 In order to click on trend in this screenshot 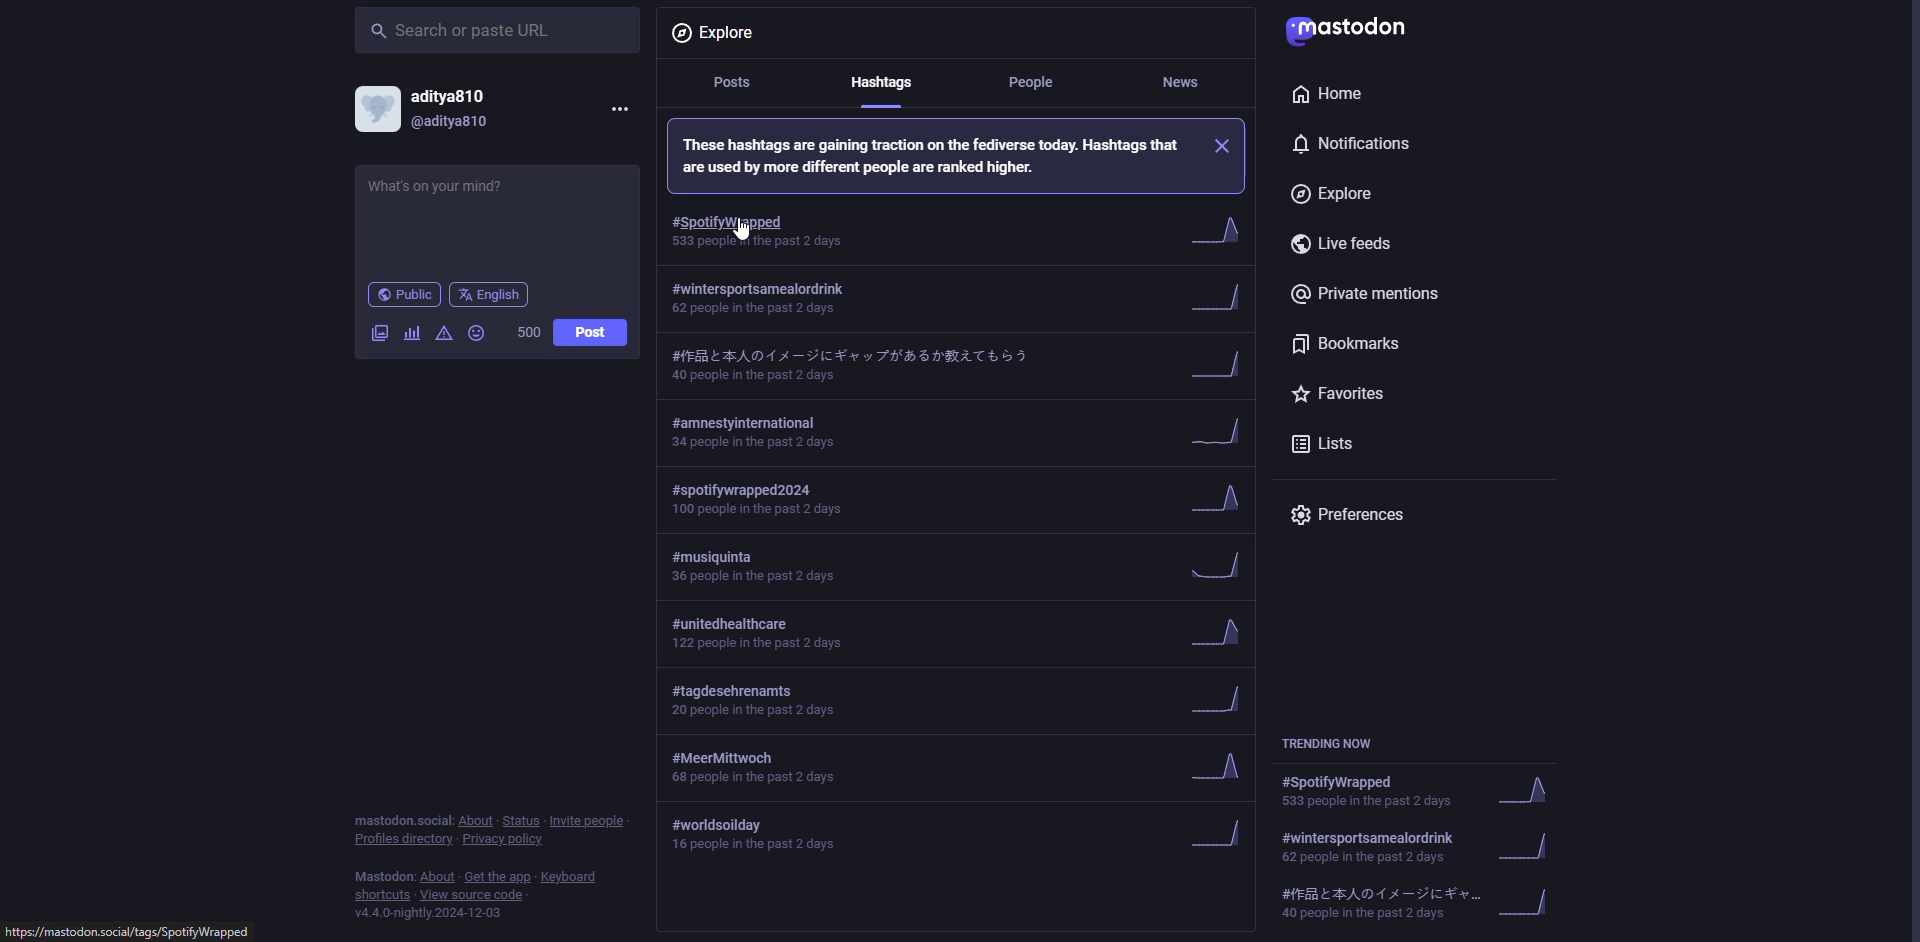, I will do `click(1210, 770)`.